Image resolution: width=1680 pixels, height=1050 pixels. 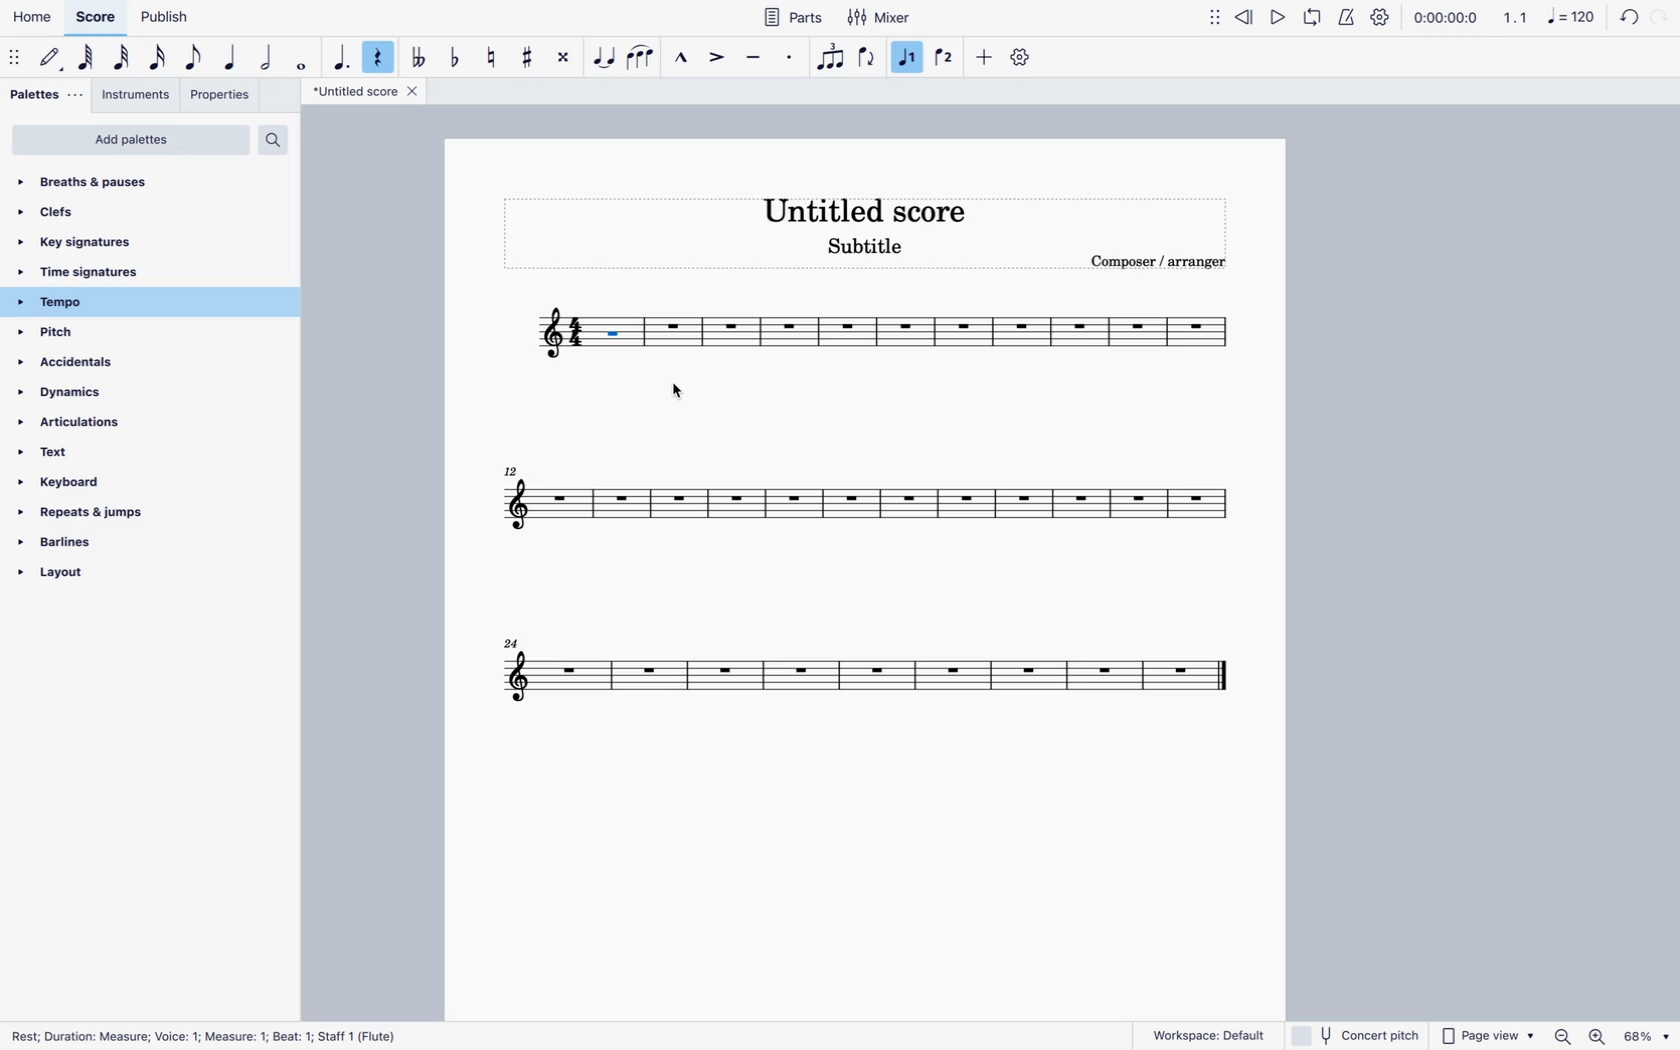 What do you see at coordinates (1562, 1036) in the screenshot?
I see `zoom` at bounding box center [1562, 1036].